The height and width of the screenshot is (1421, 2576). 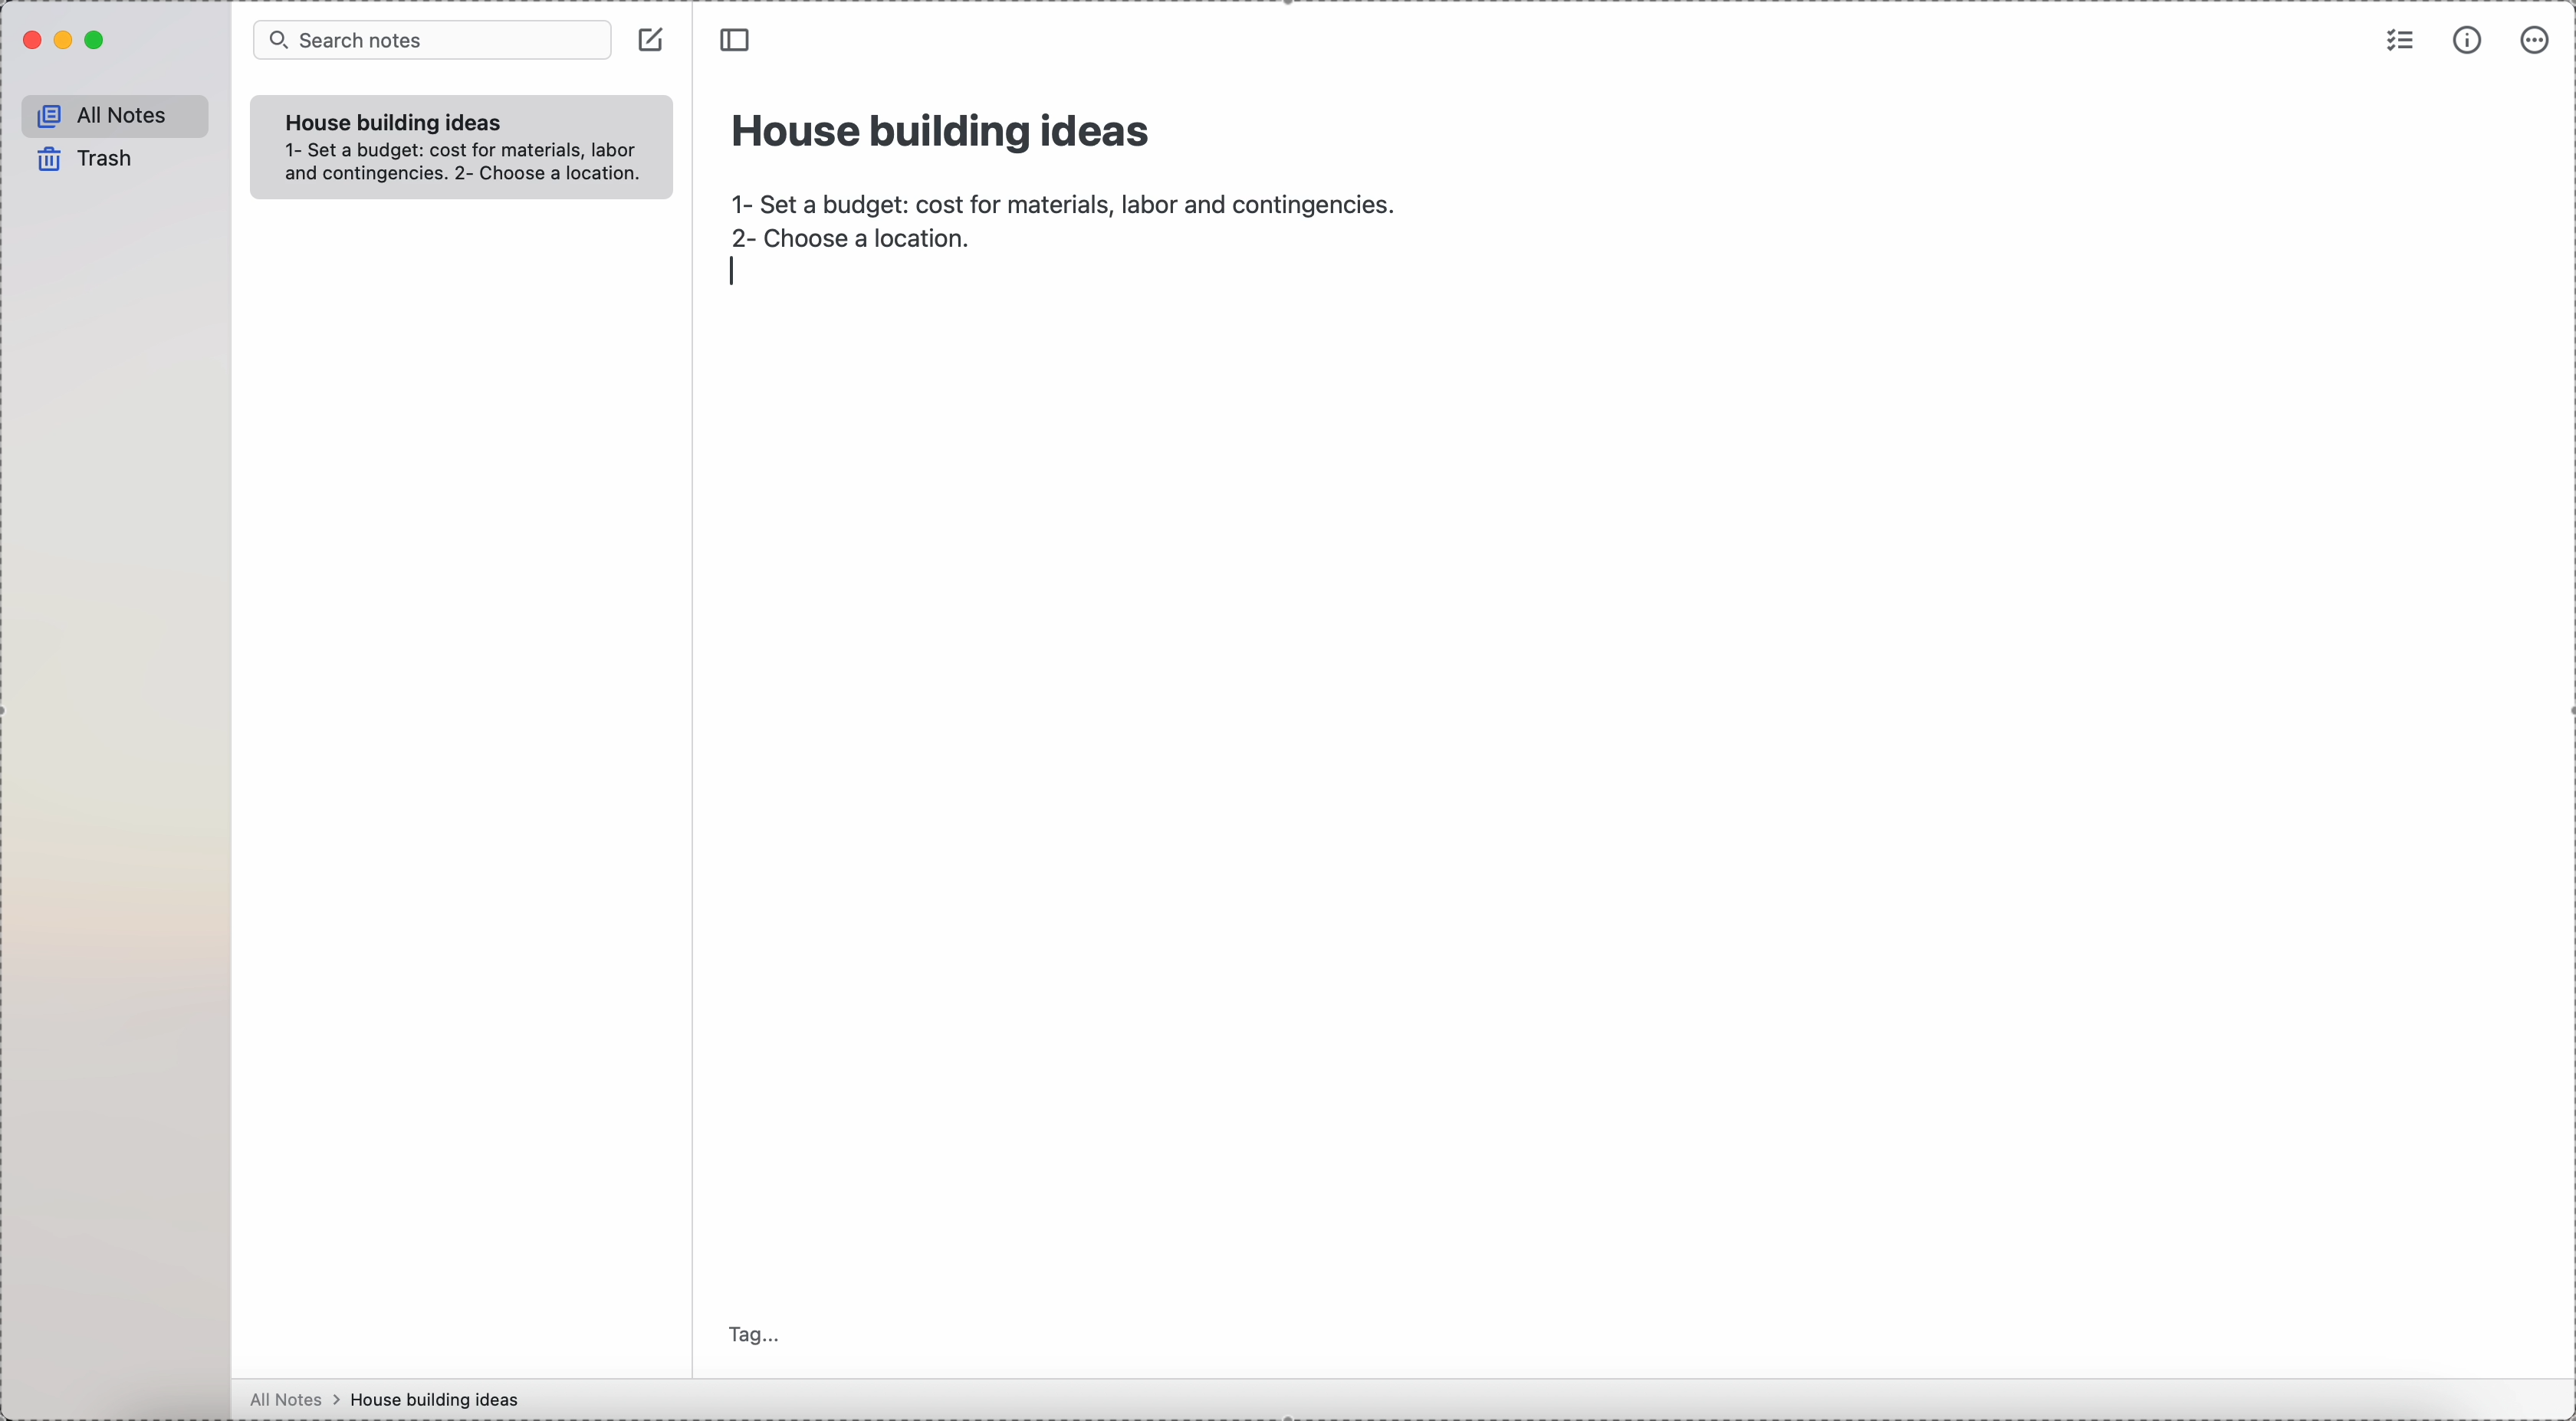 What do you see at coordinates (2467, 43) in the screenshot?
I see `metrics` at bounding box center [2467, 43].